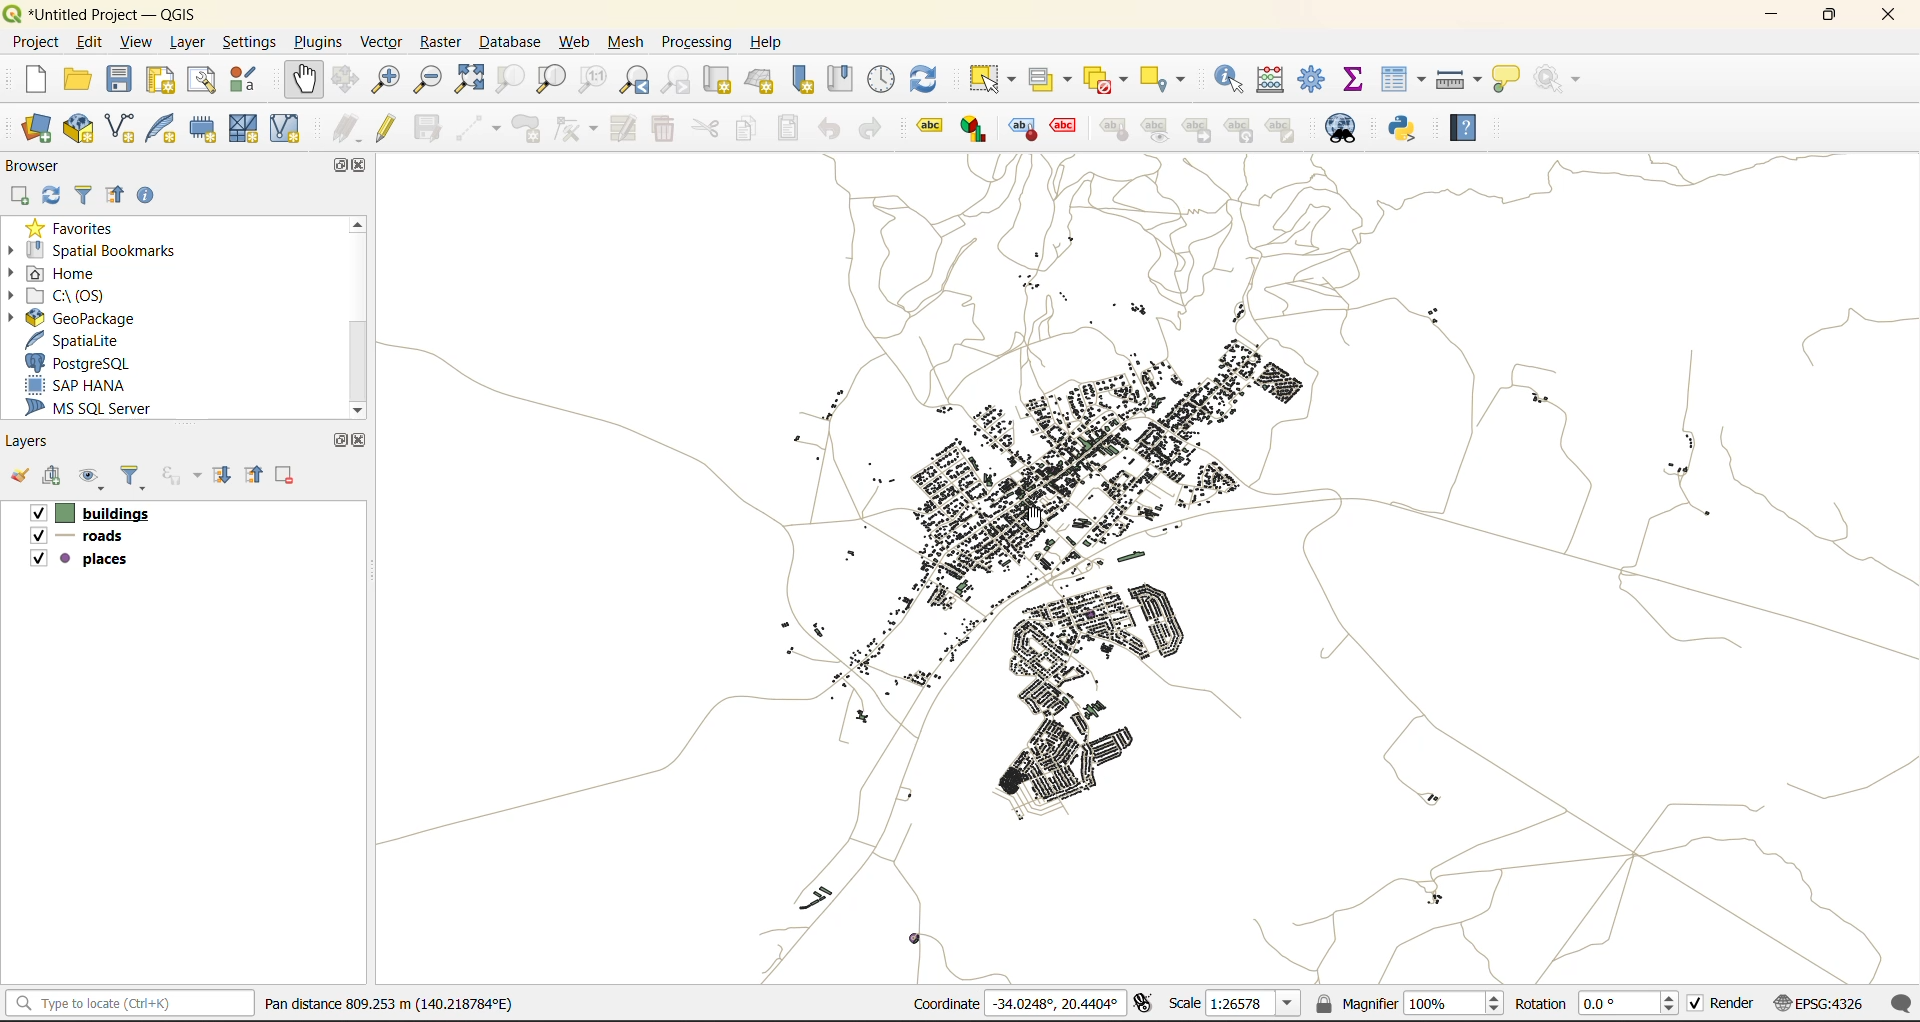 This screenshot has height=1022, width=1920. Describe the element at coordinates (36, 162) in the screenshot. I see `browser` at that location.